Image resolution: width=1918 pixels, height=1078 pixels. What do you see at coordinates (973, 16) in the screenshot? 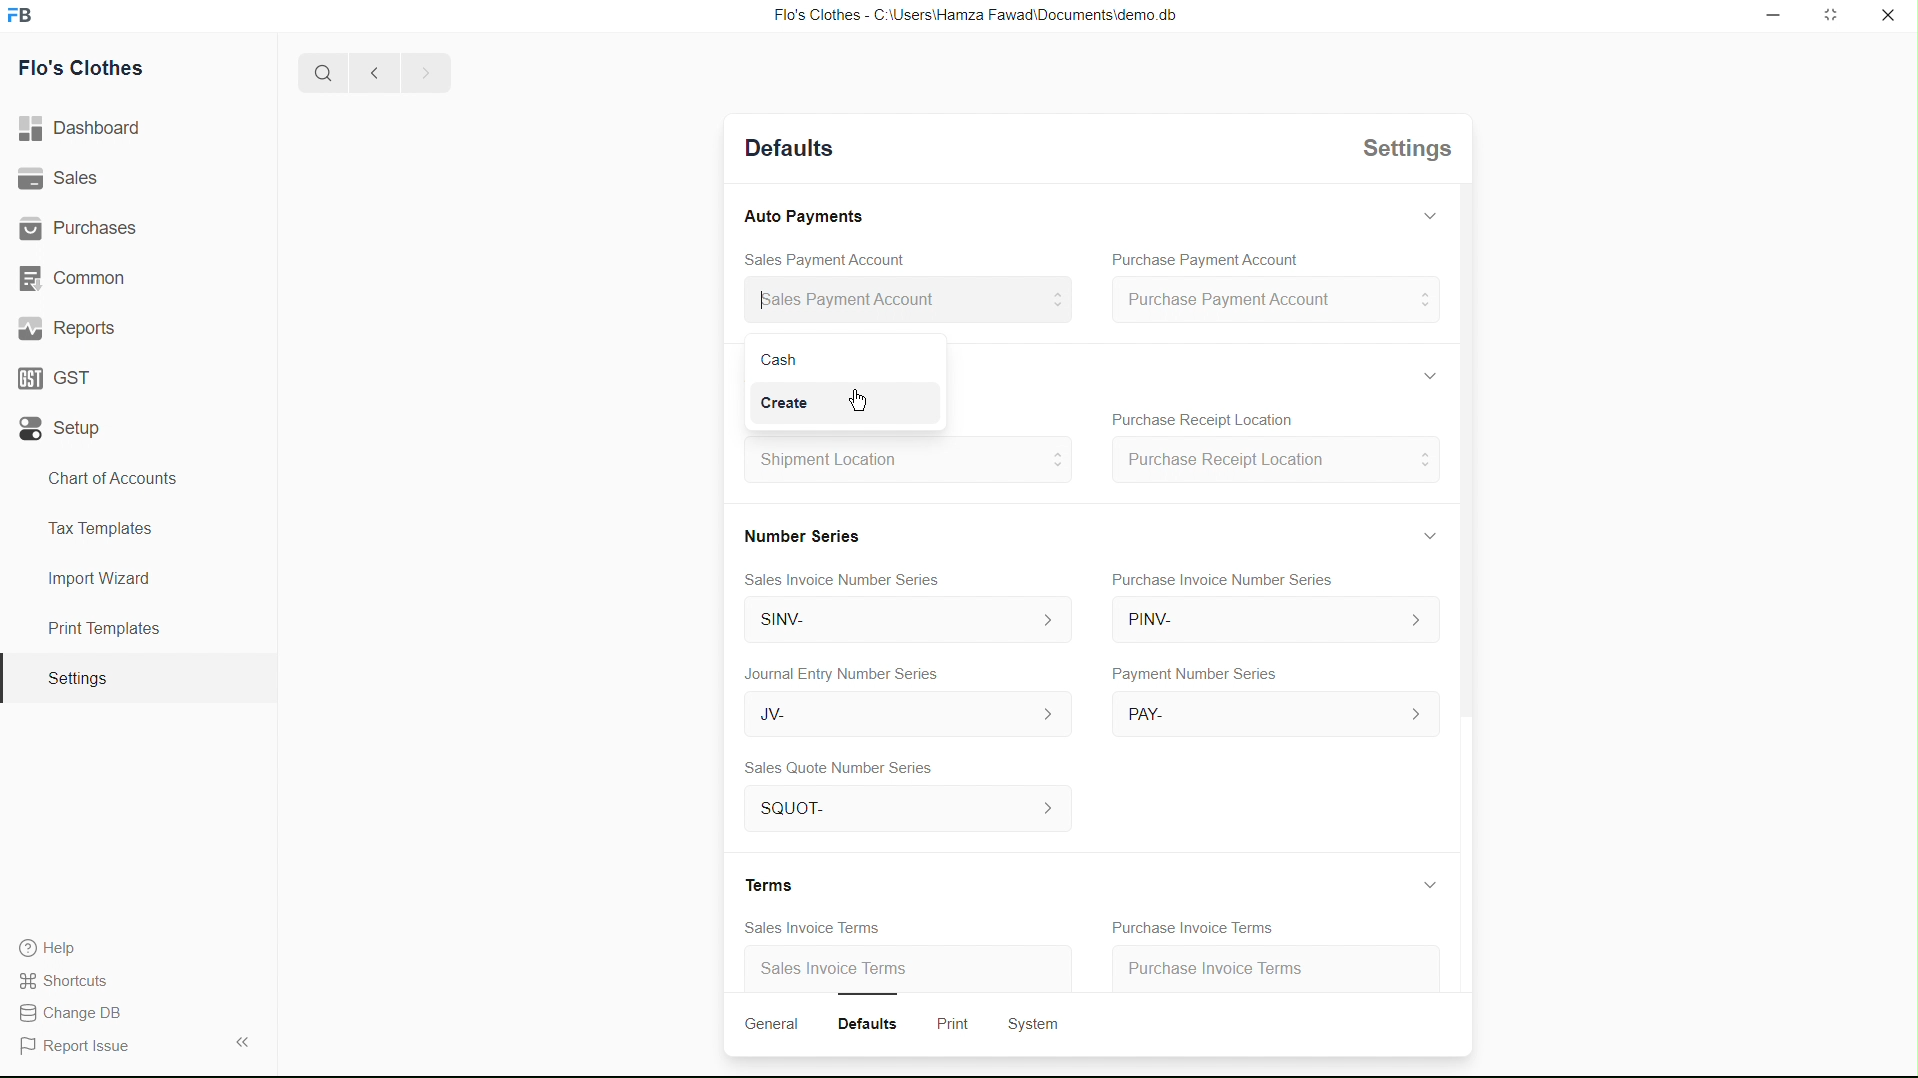
I see `Flo's Clothes - C:\Users\Hamza Fawad\Documents\demo db` at bounding box center [973, 16].